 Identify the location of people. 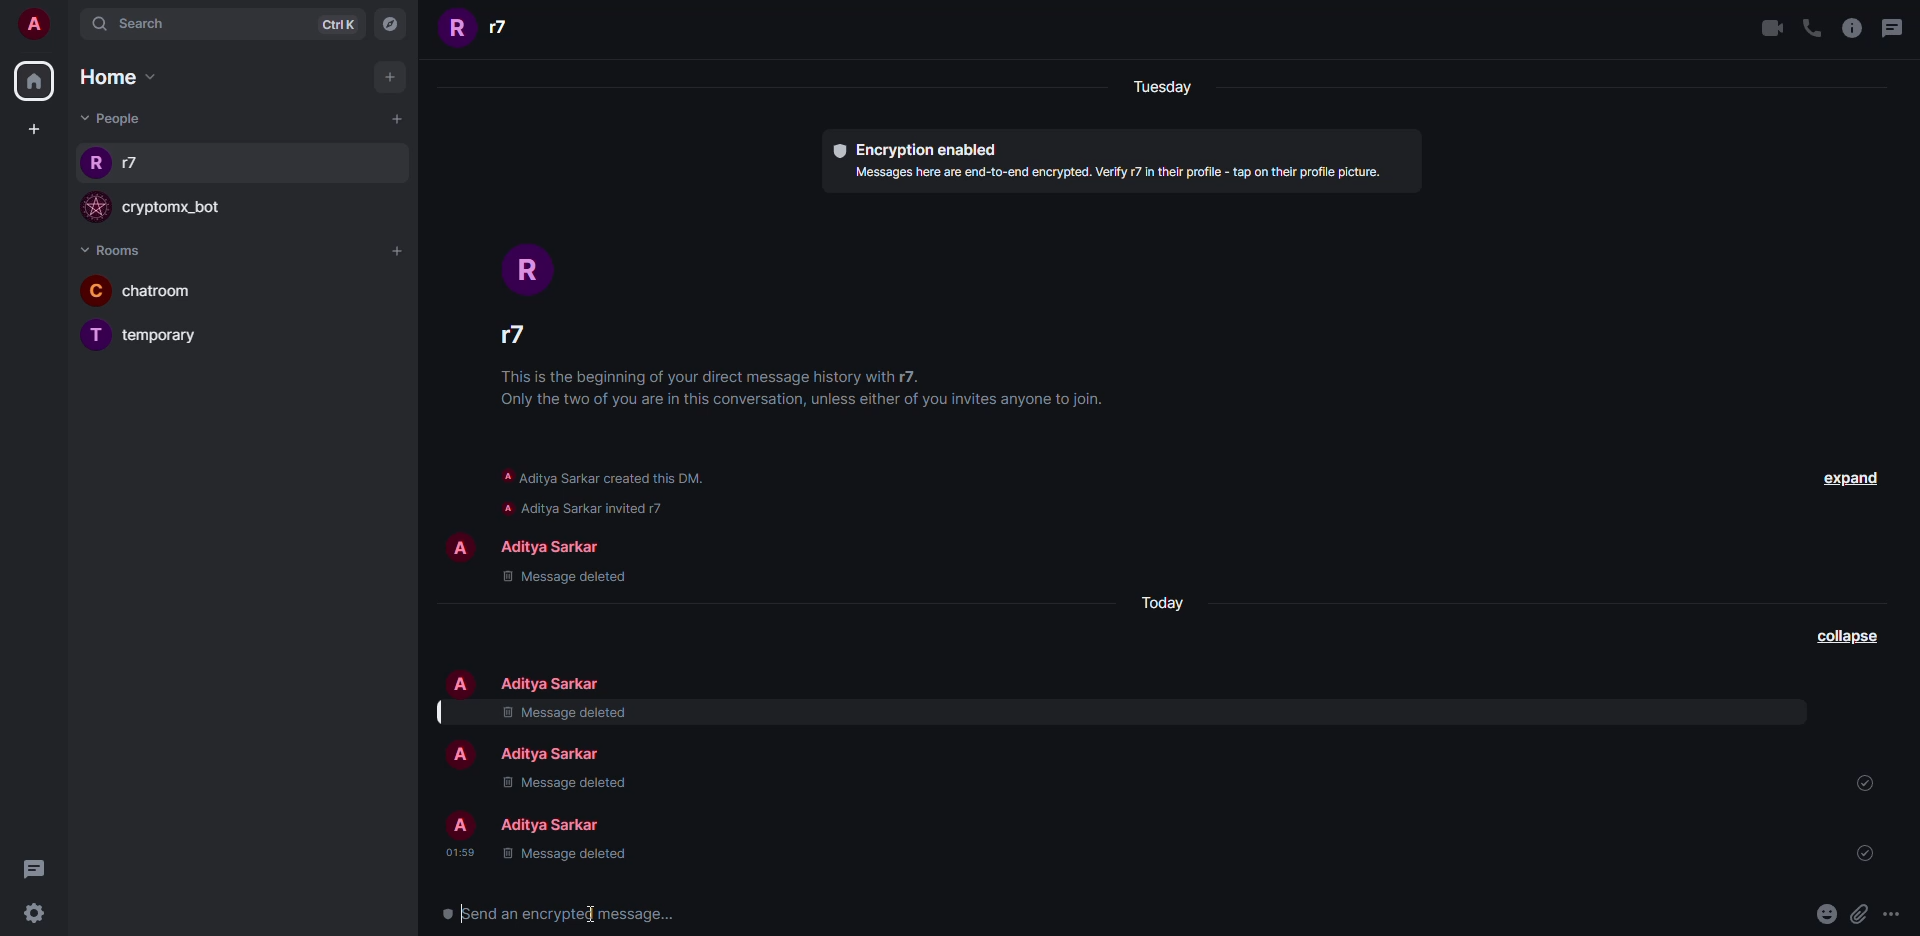
(136, 166).